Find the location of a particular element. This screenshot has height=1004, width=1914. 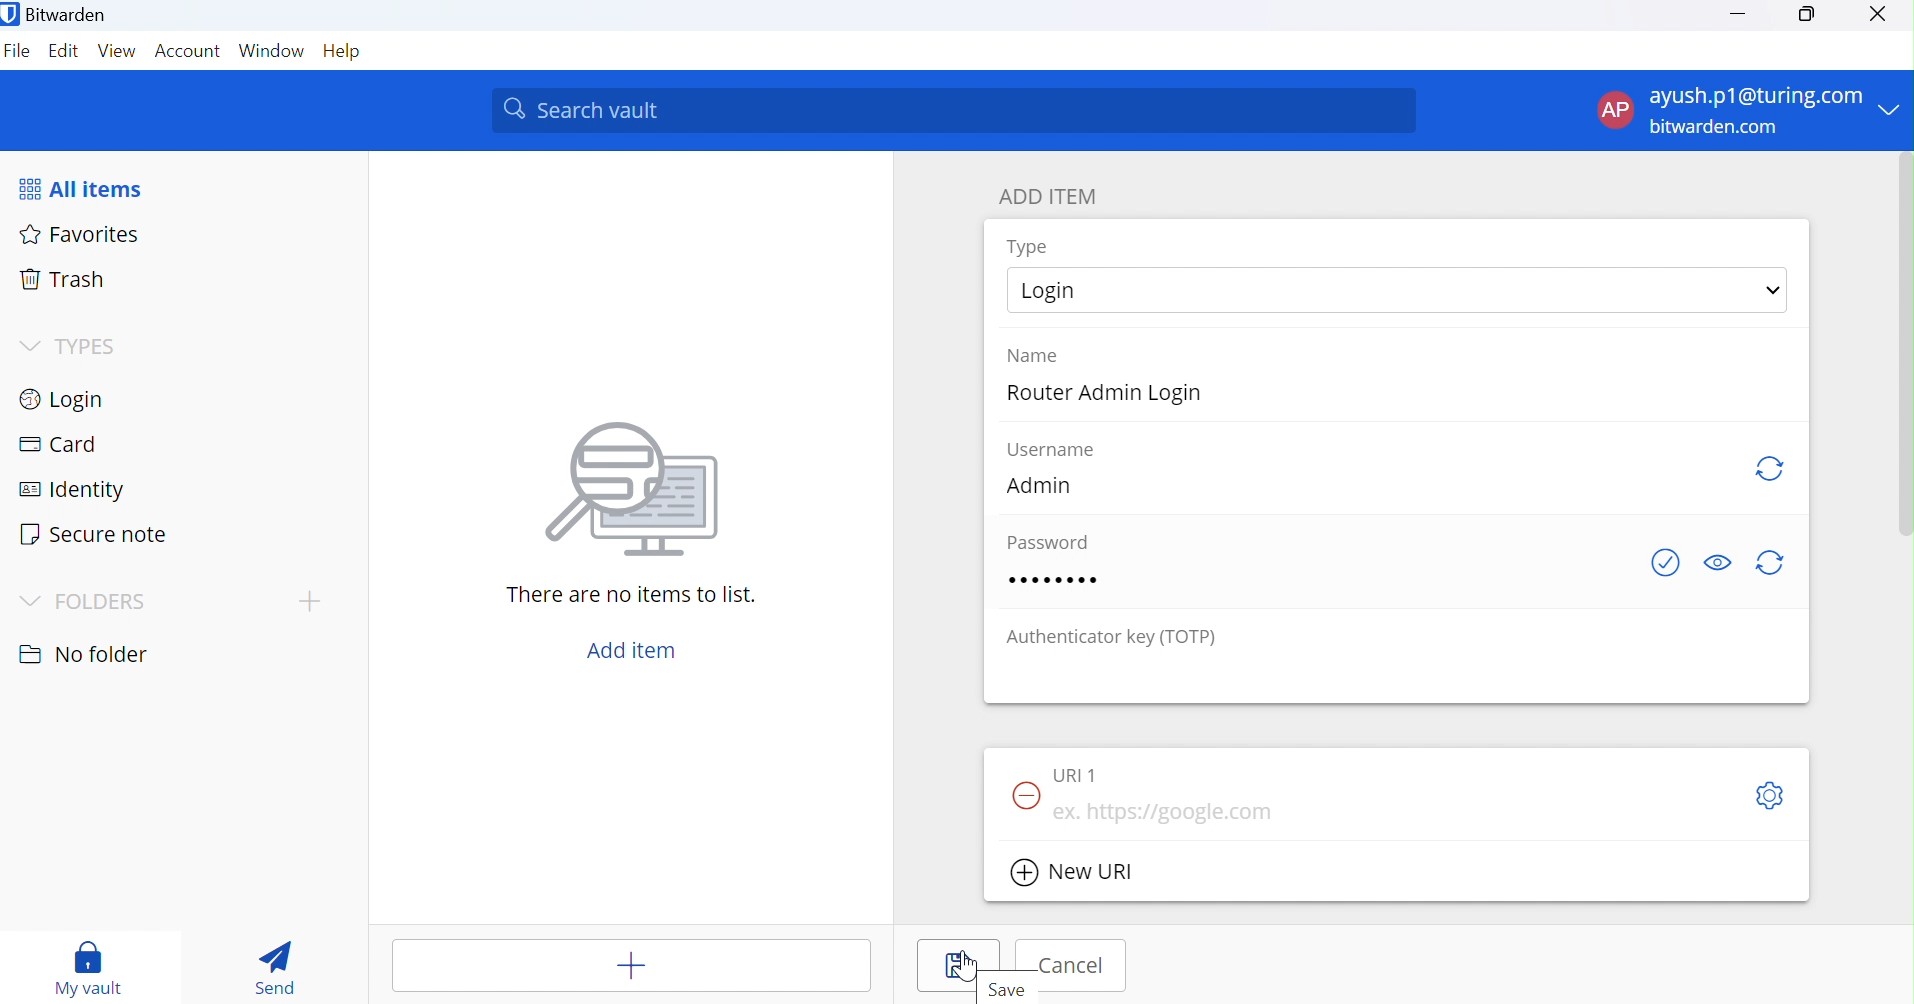

Save is located at coordinates (959, 965).